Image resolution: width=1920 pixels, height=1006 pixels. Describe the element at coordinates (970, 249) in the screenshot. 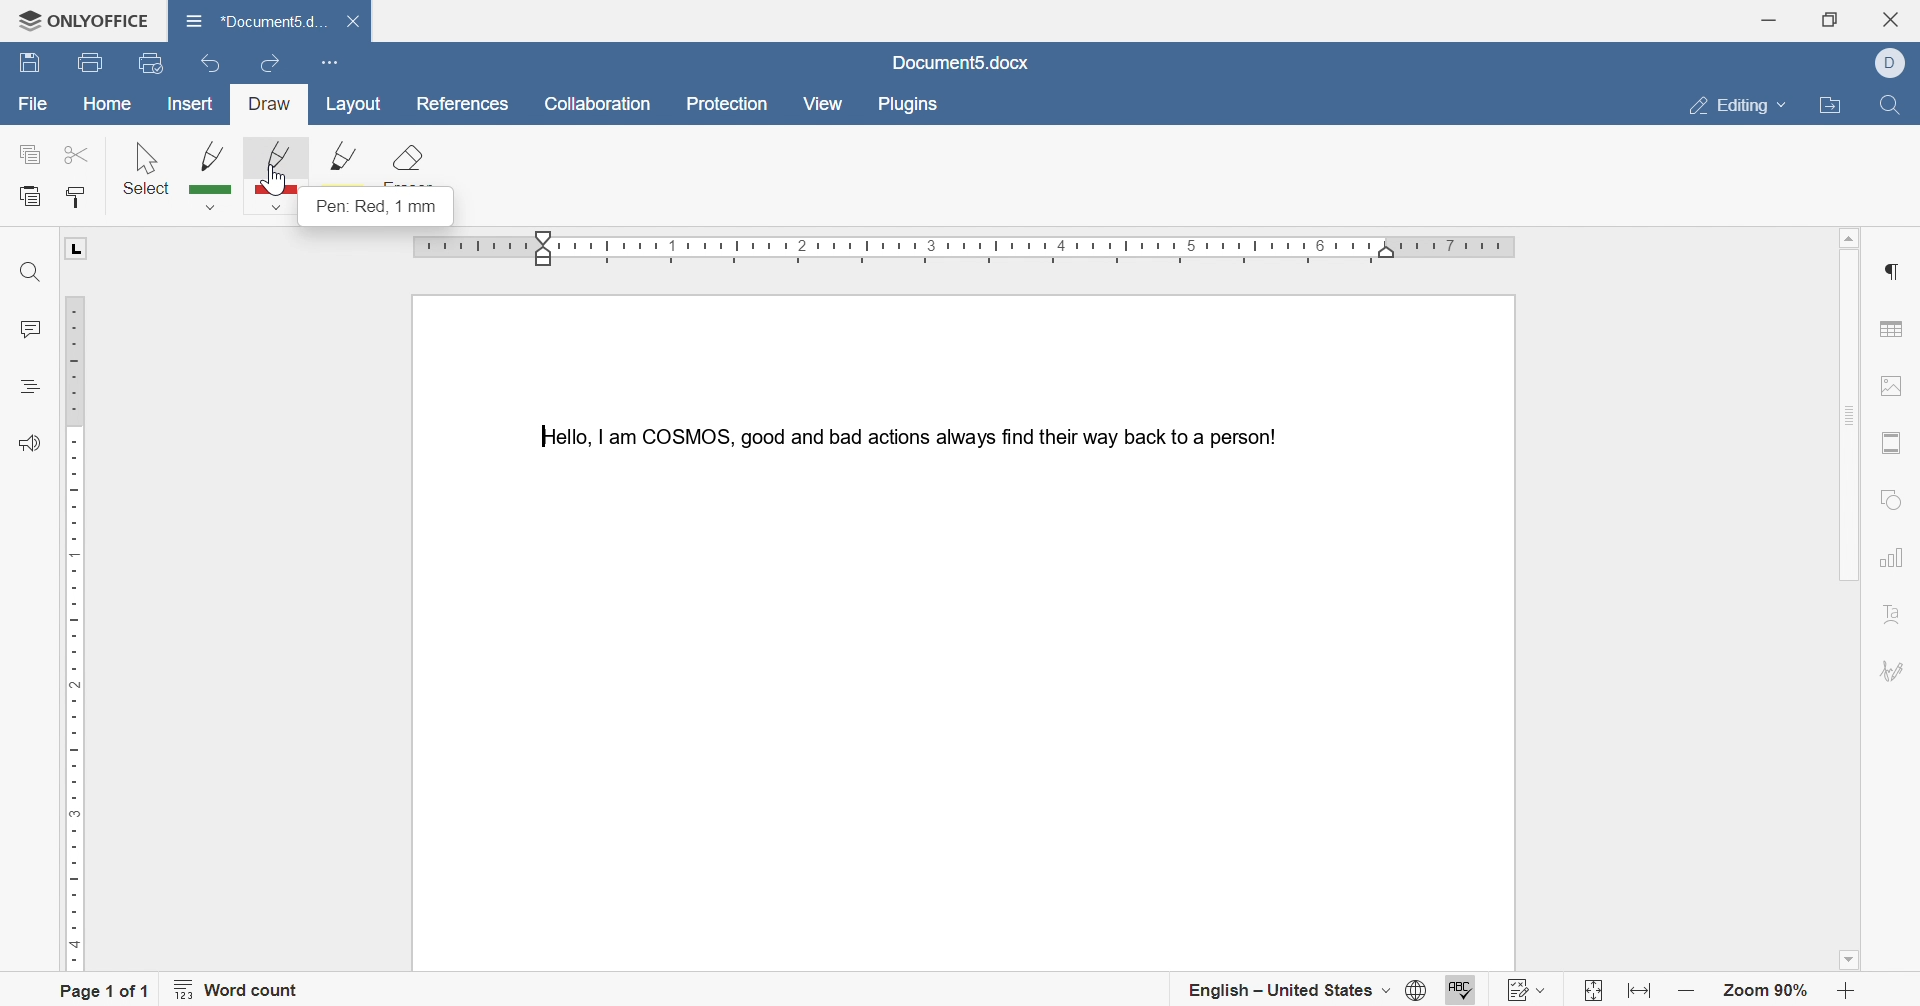

I see `ruler` at that location.